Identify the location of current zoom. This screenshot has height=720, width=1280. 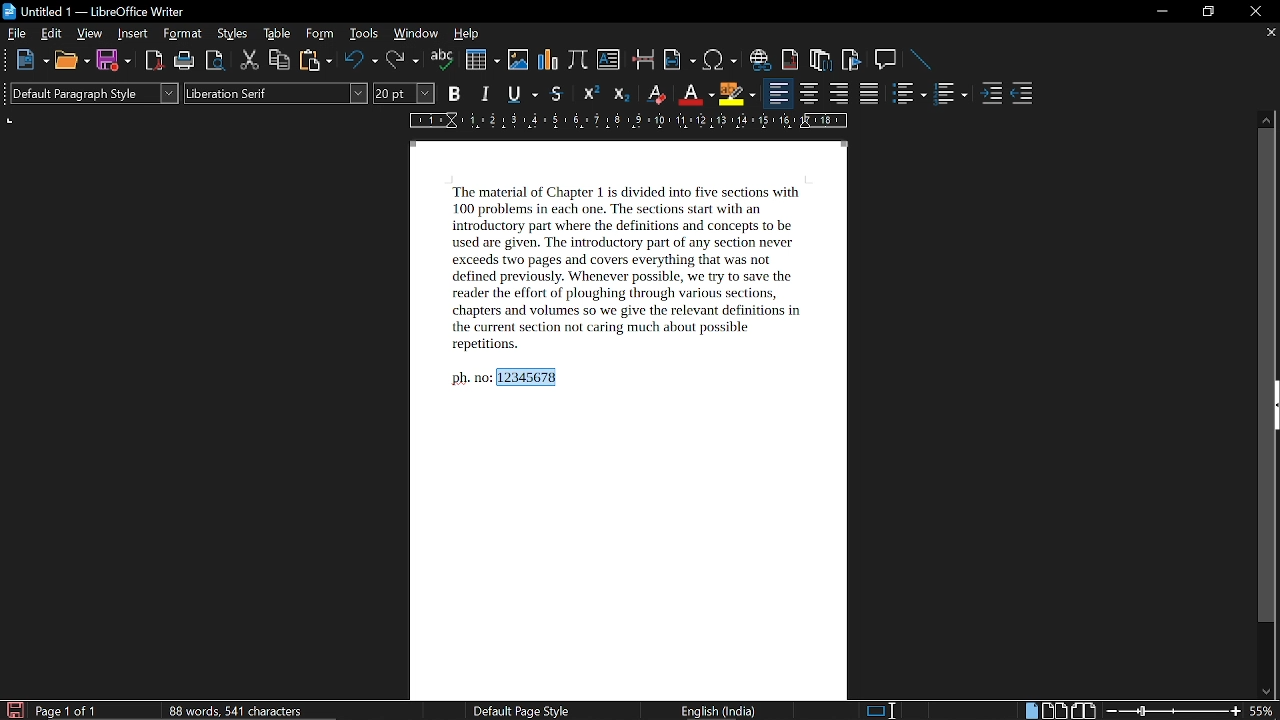
(1264, 712).